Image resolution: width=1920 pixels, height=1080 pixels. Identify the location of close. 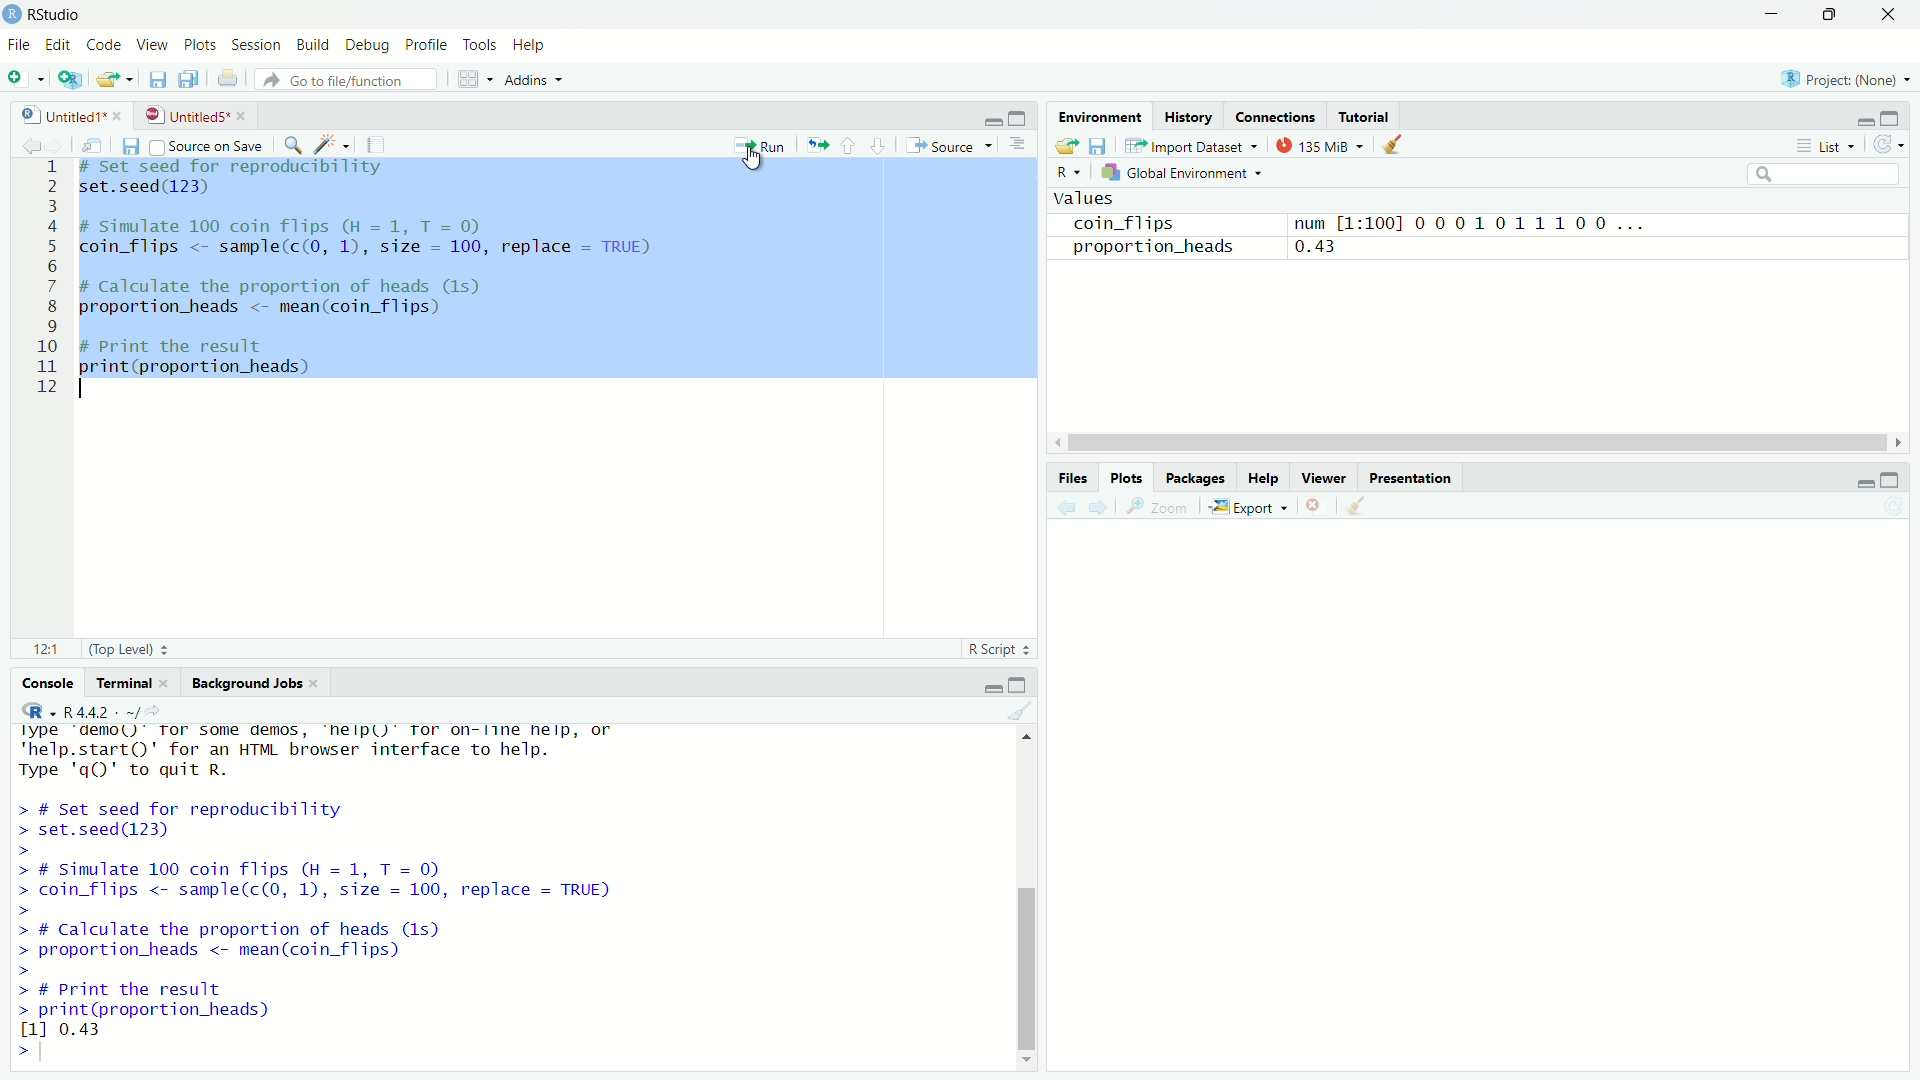
(119, 113).